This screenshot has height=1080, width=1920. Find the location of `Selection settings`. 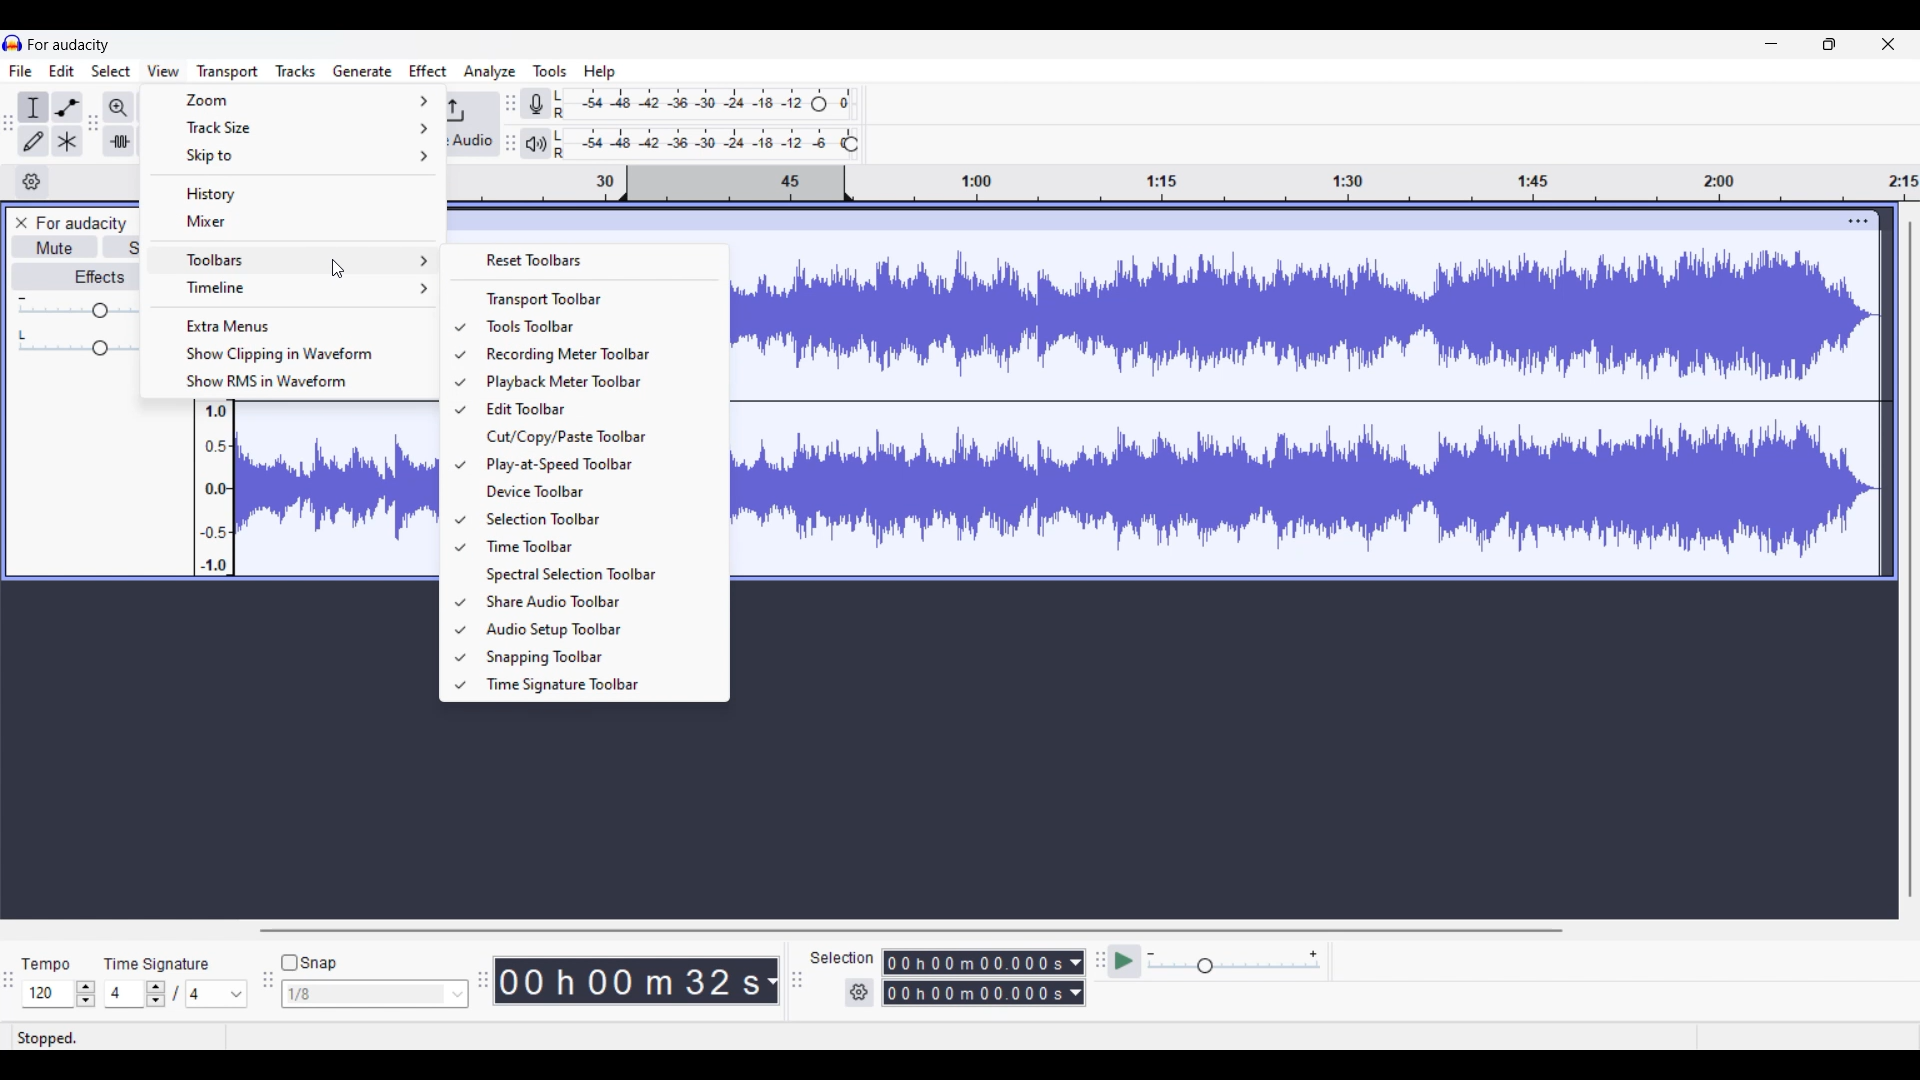

Selection settings is located at coordinates (859, 992).